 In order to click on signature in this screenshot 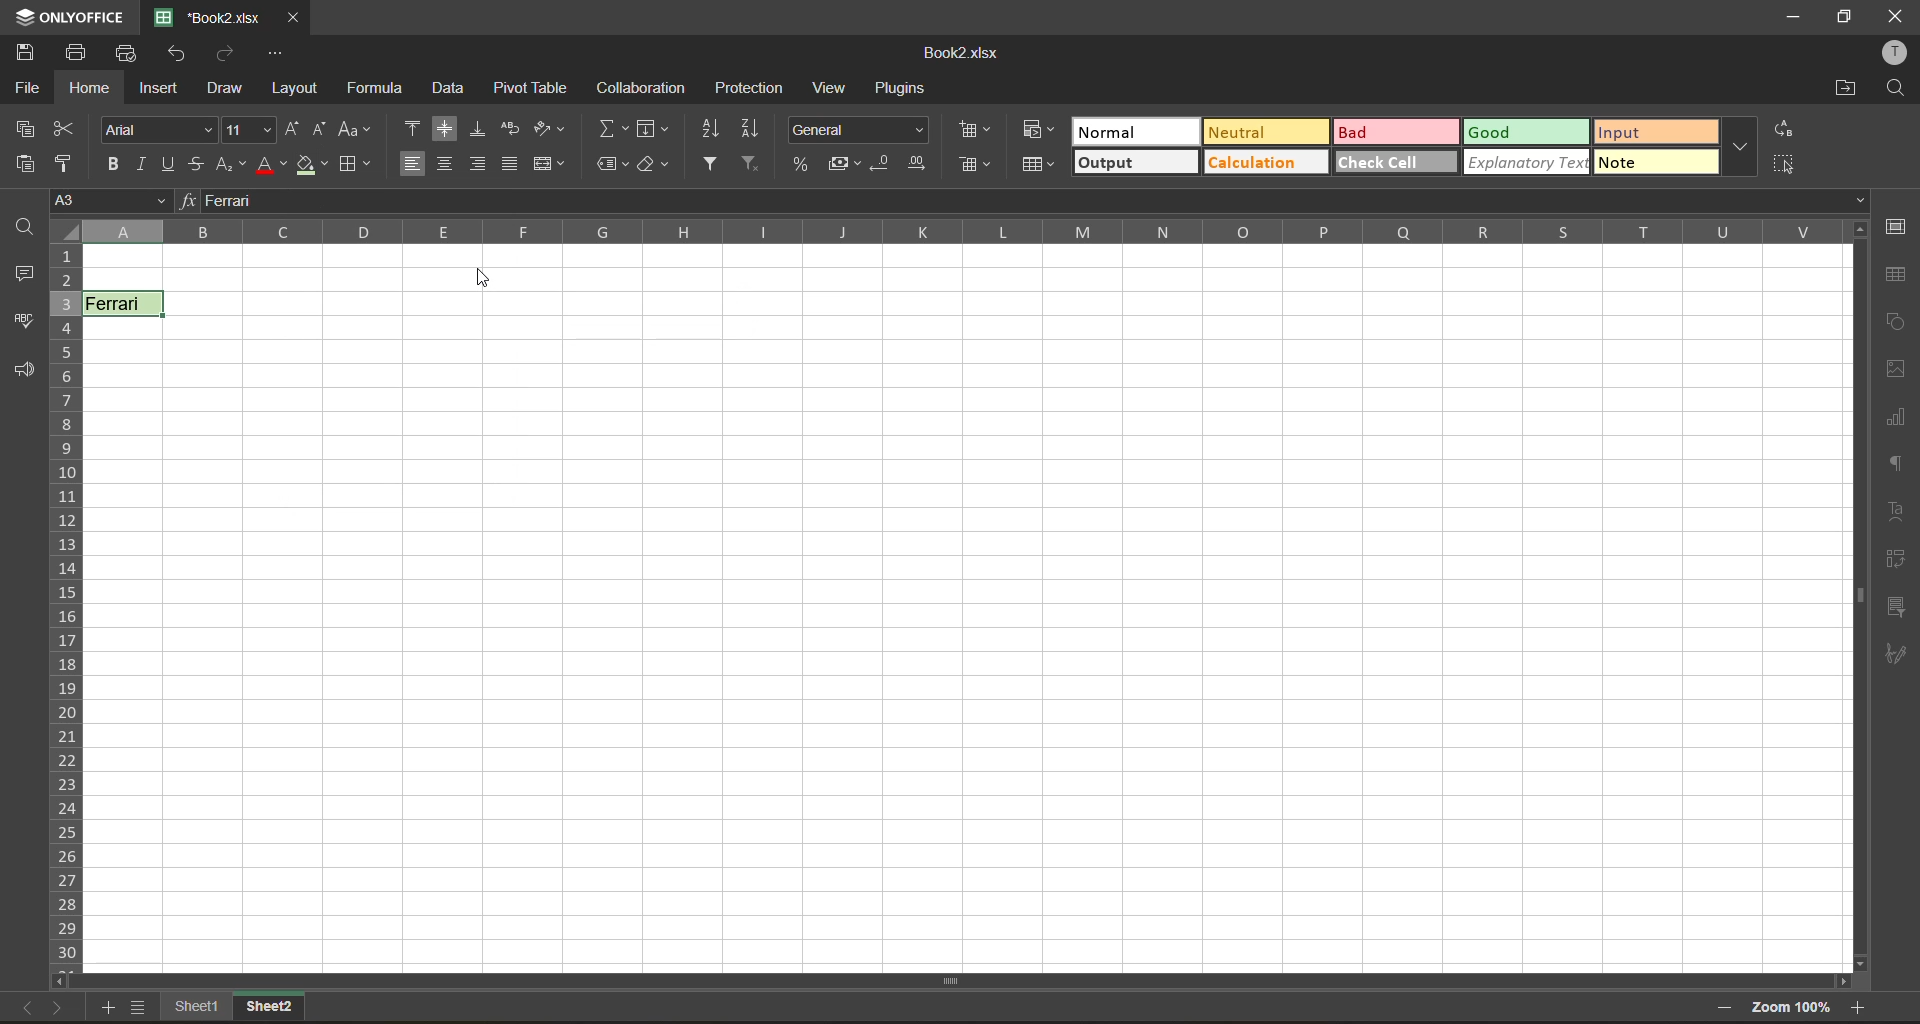, I will do `click(1898, 658)`.